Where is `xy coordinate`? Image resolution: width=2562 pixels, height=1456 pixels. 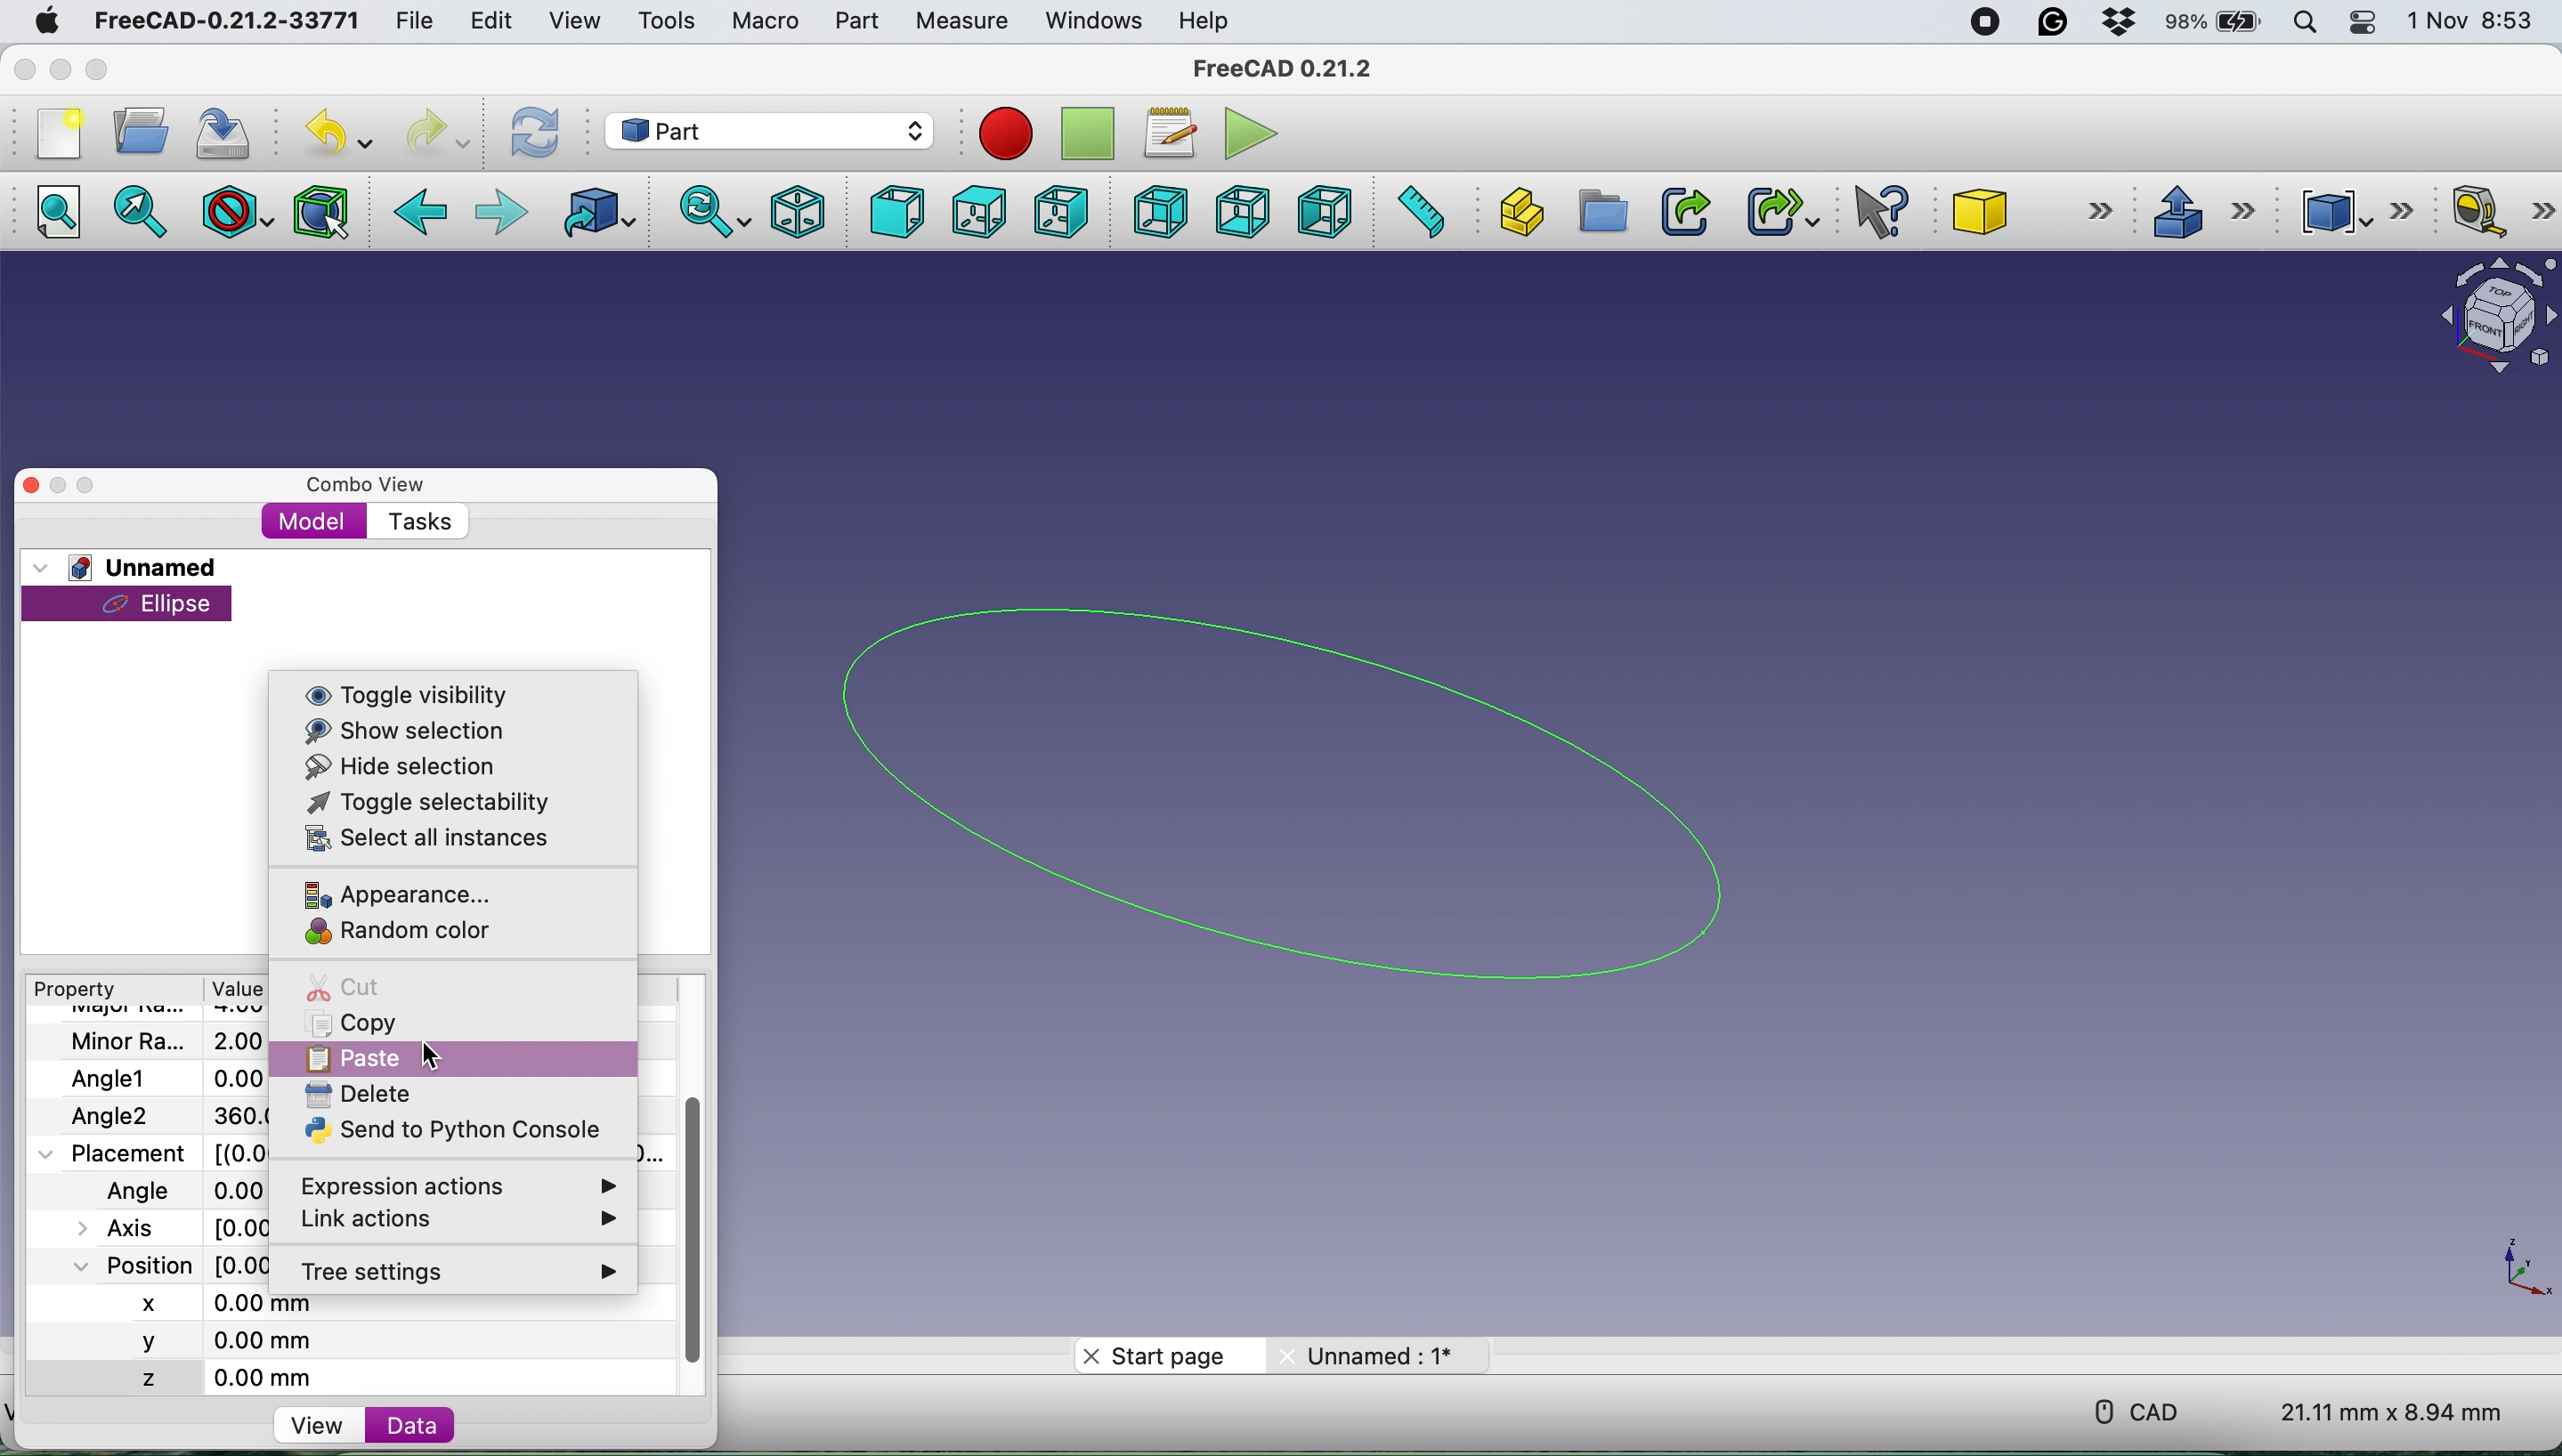 xy coordinate is located at coordinates (2519, 1275).